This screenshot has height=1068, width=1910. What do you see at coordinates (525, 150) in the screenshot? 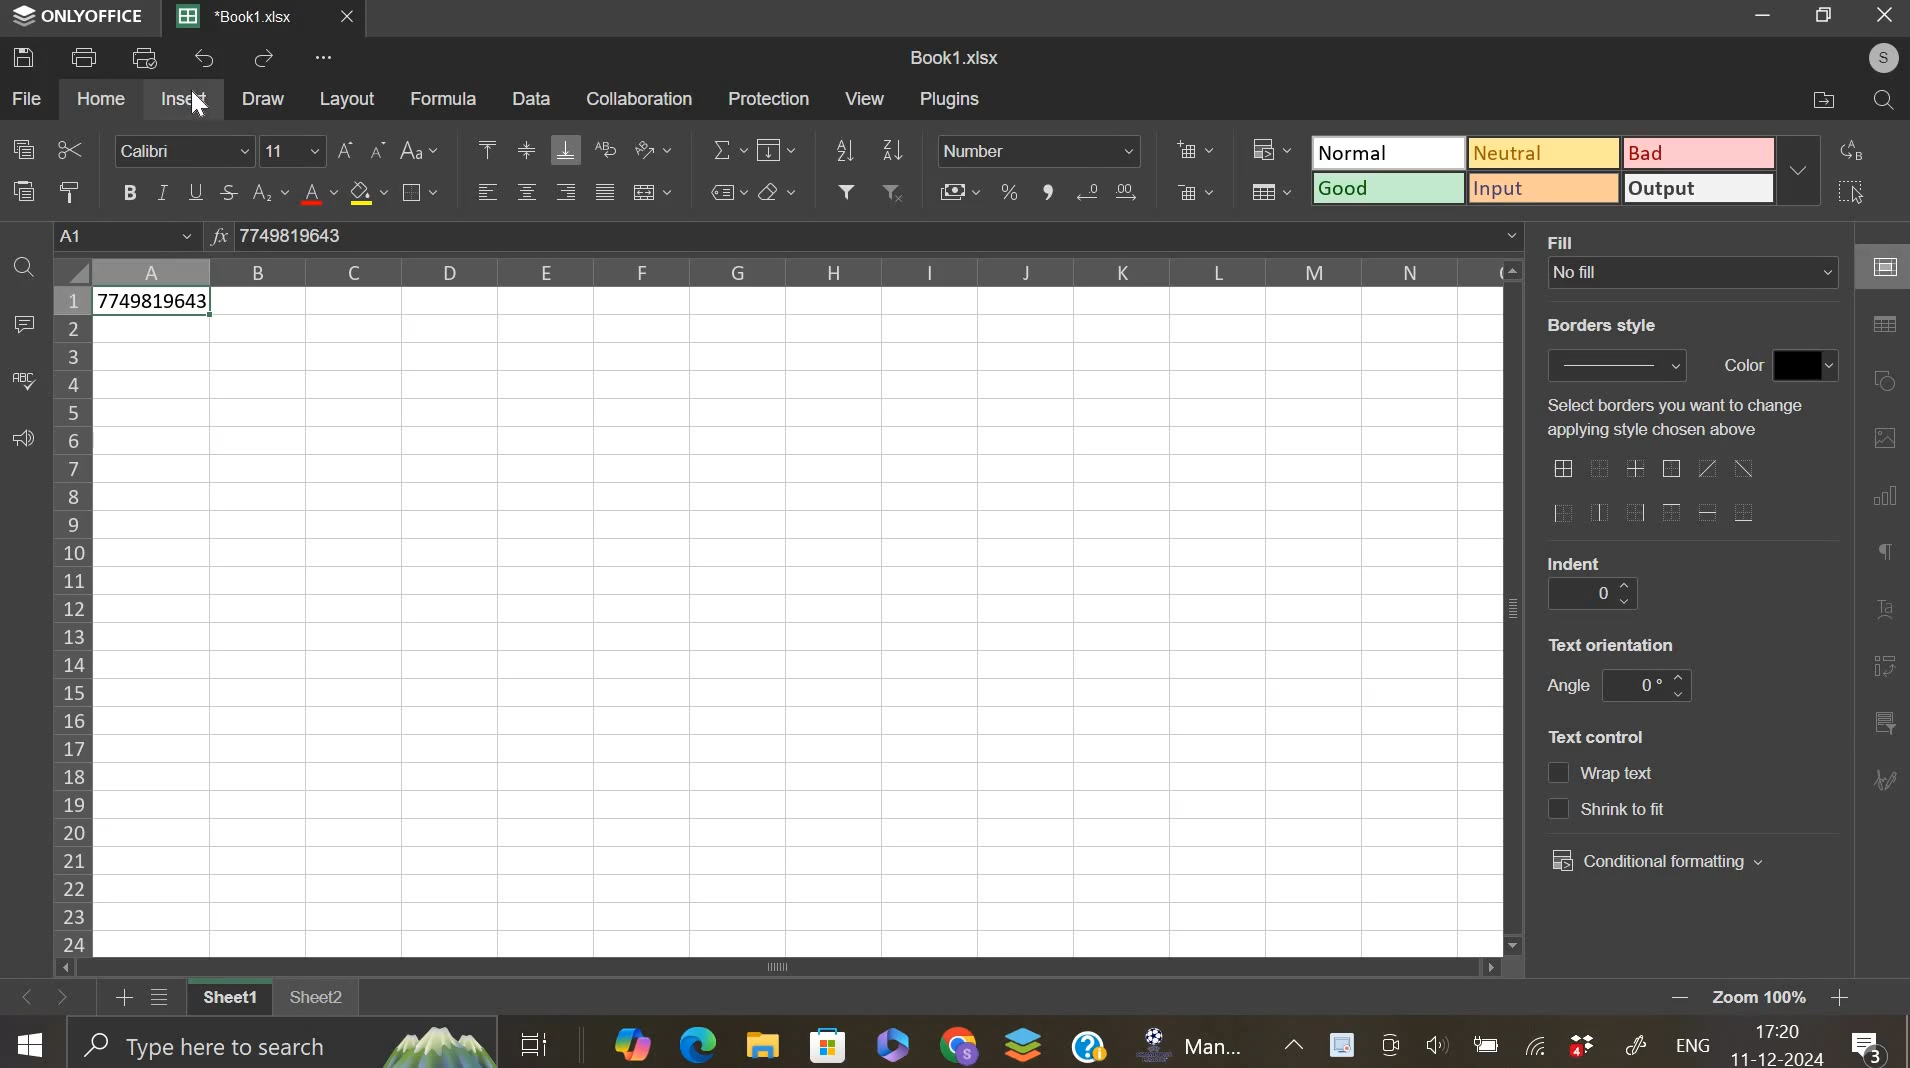
I see `align vertically` at bounding box center [525, 150].